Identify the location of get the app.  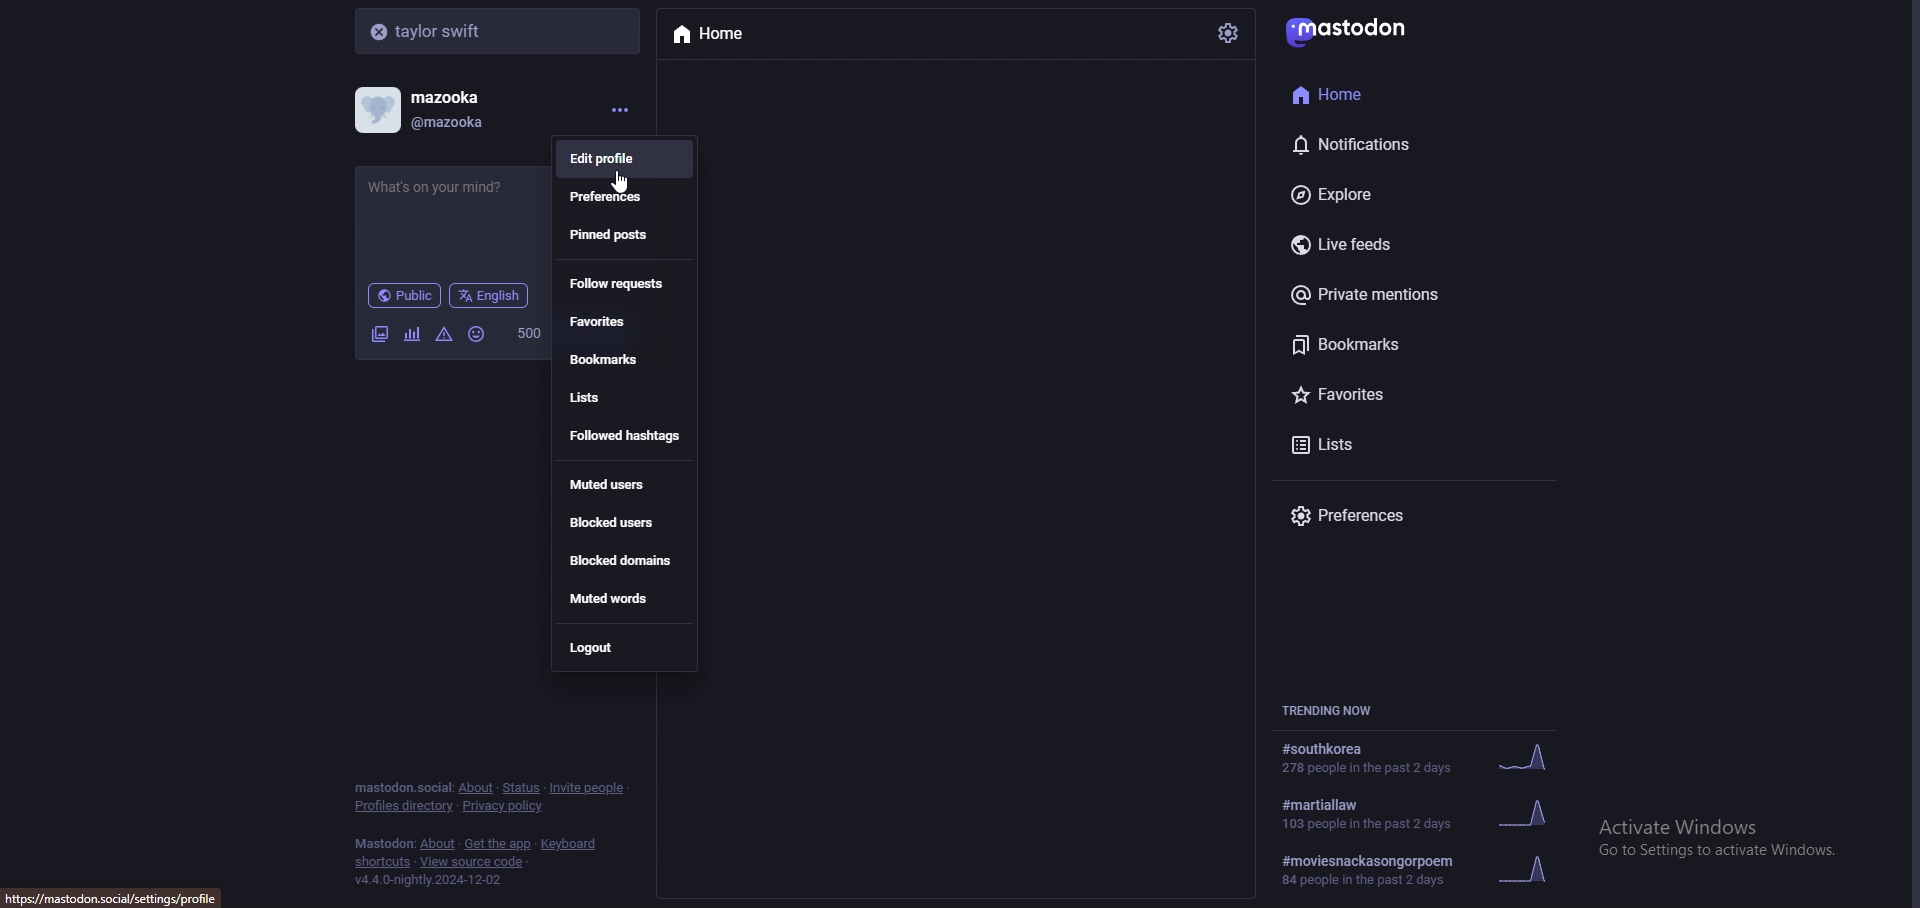
(496, 843).